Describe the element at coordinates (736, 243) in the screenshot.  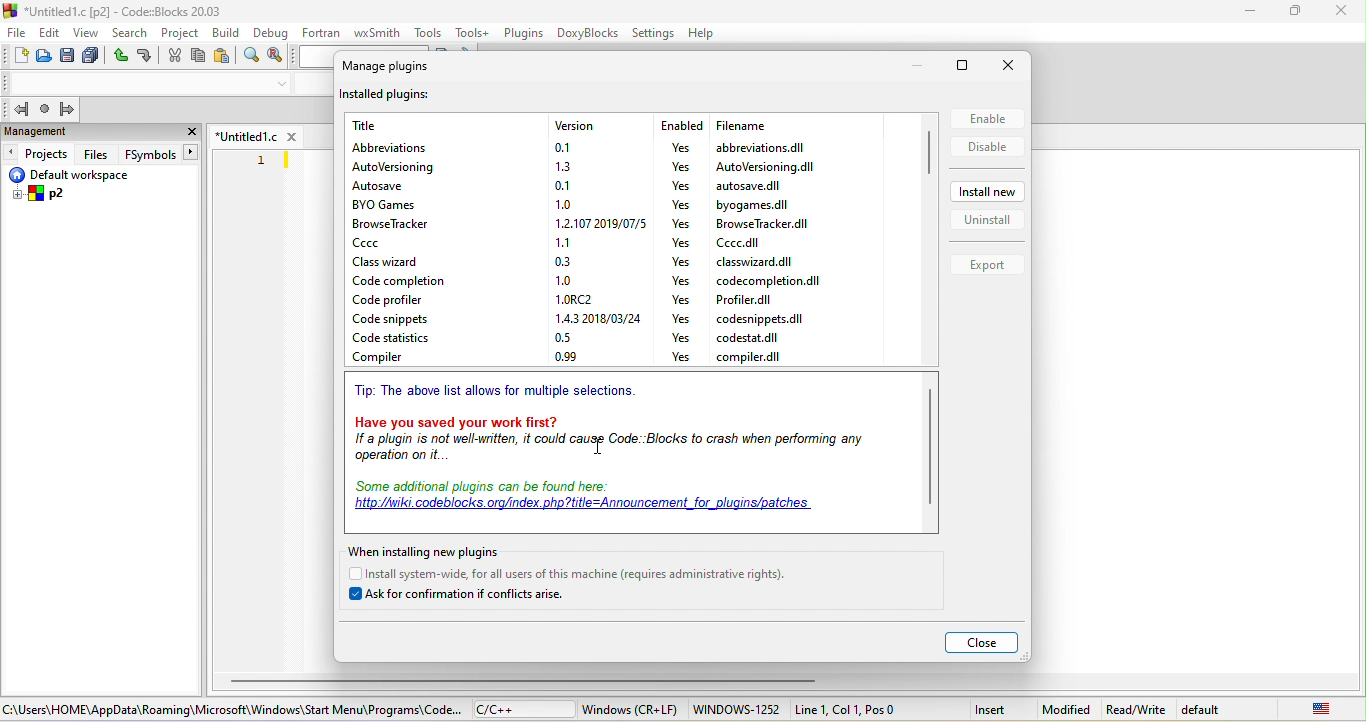
I see `cccc` at that location.